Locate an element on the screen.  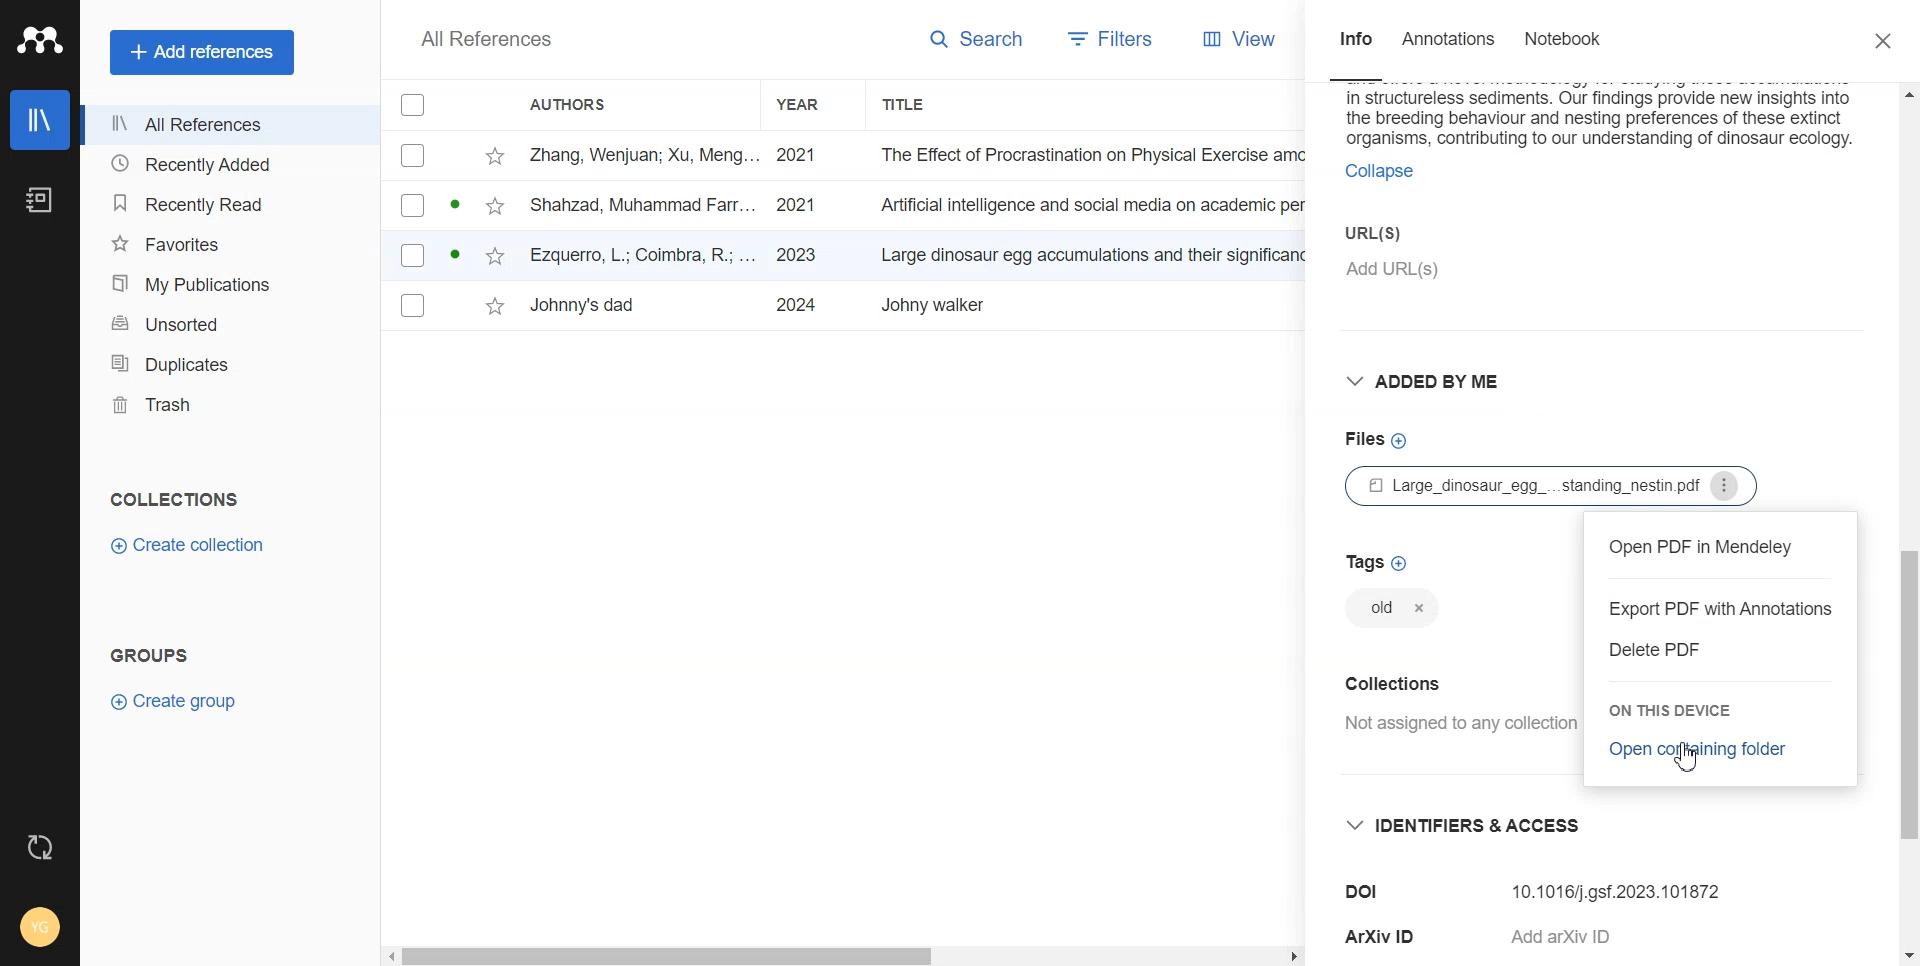
Scroll Right is located at coordinates (1292, 958).